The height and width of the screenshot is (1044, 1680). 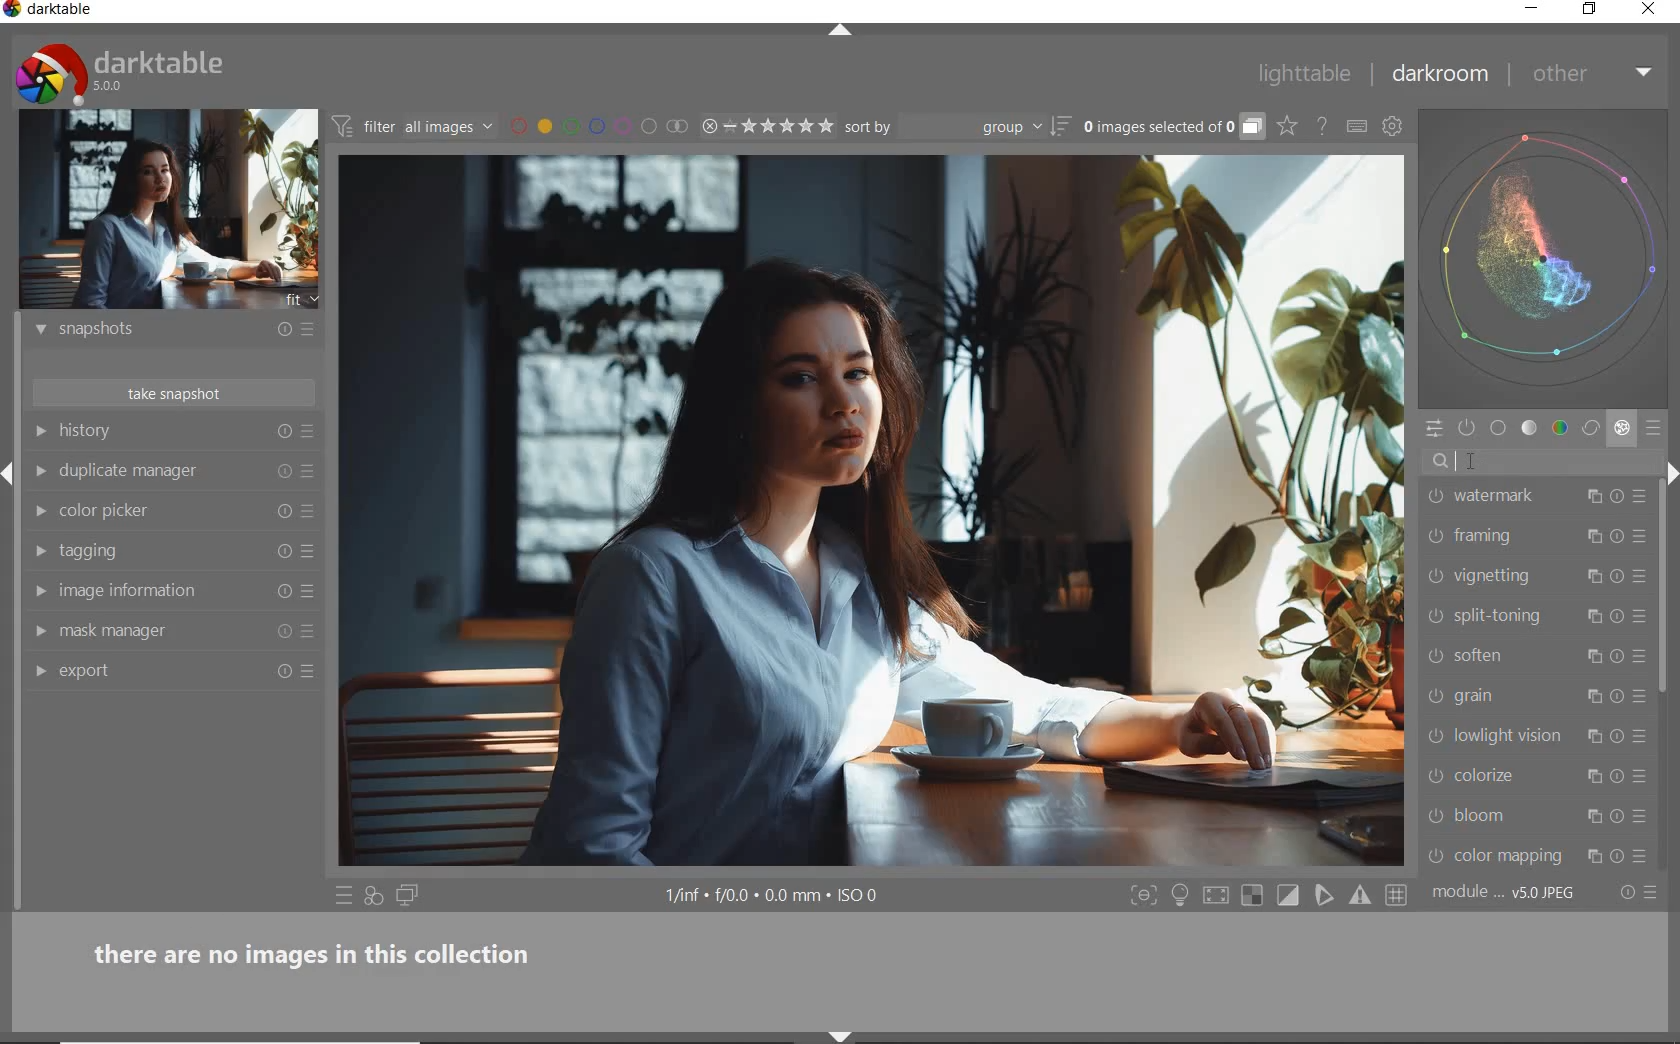 What do you see at coordinates (1618, 539) in the screenshot?
I see `` at bounding box center [1618, 539].